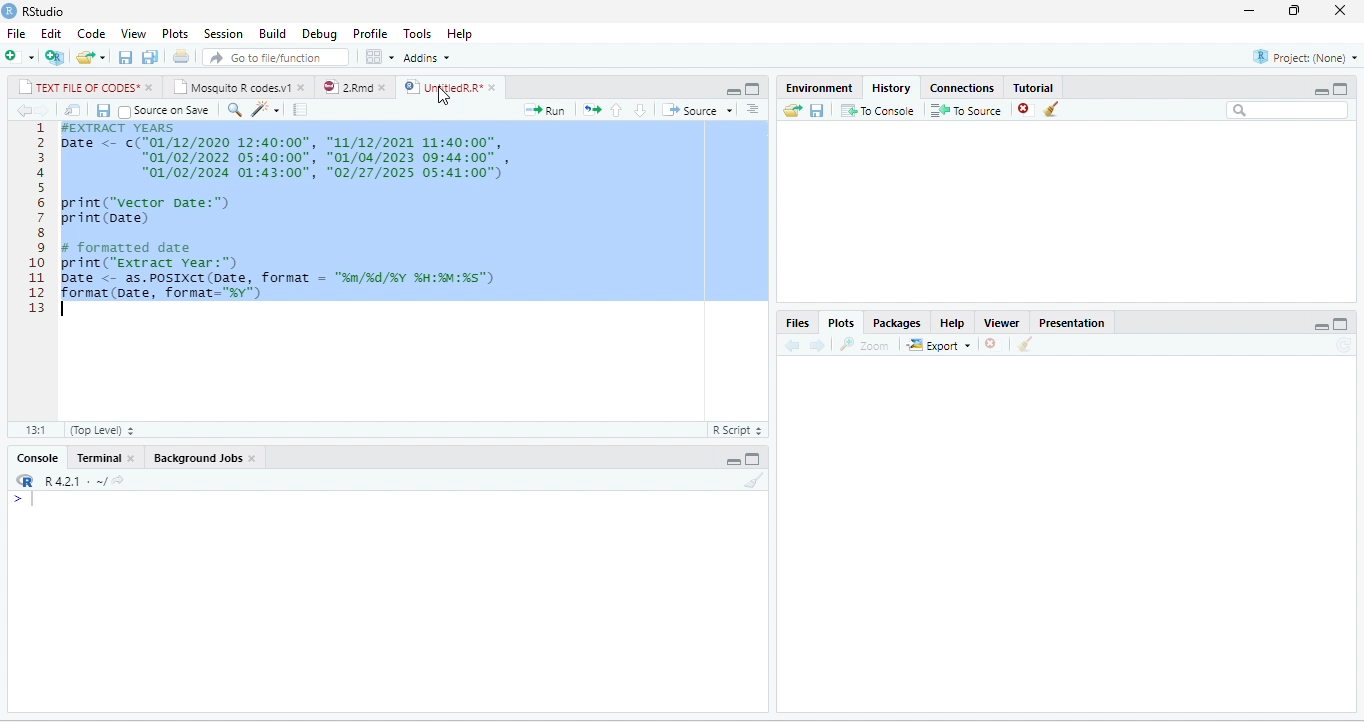 The width and height of the screenshot is (1364, 722). Describe the element at coordinates (145, 210) in the screenshot. I see `print(“vector Date:")print (Date)` at that location.